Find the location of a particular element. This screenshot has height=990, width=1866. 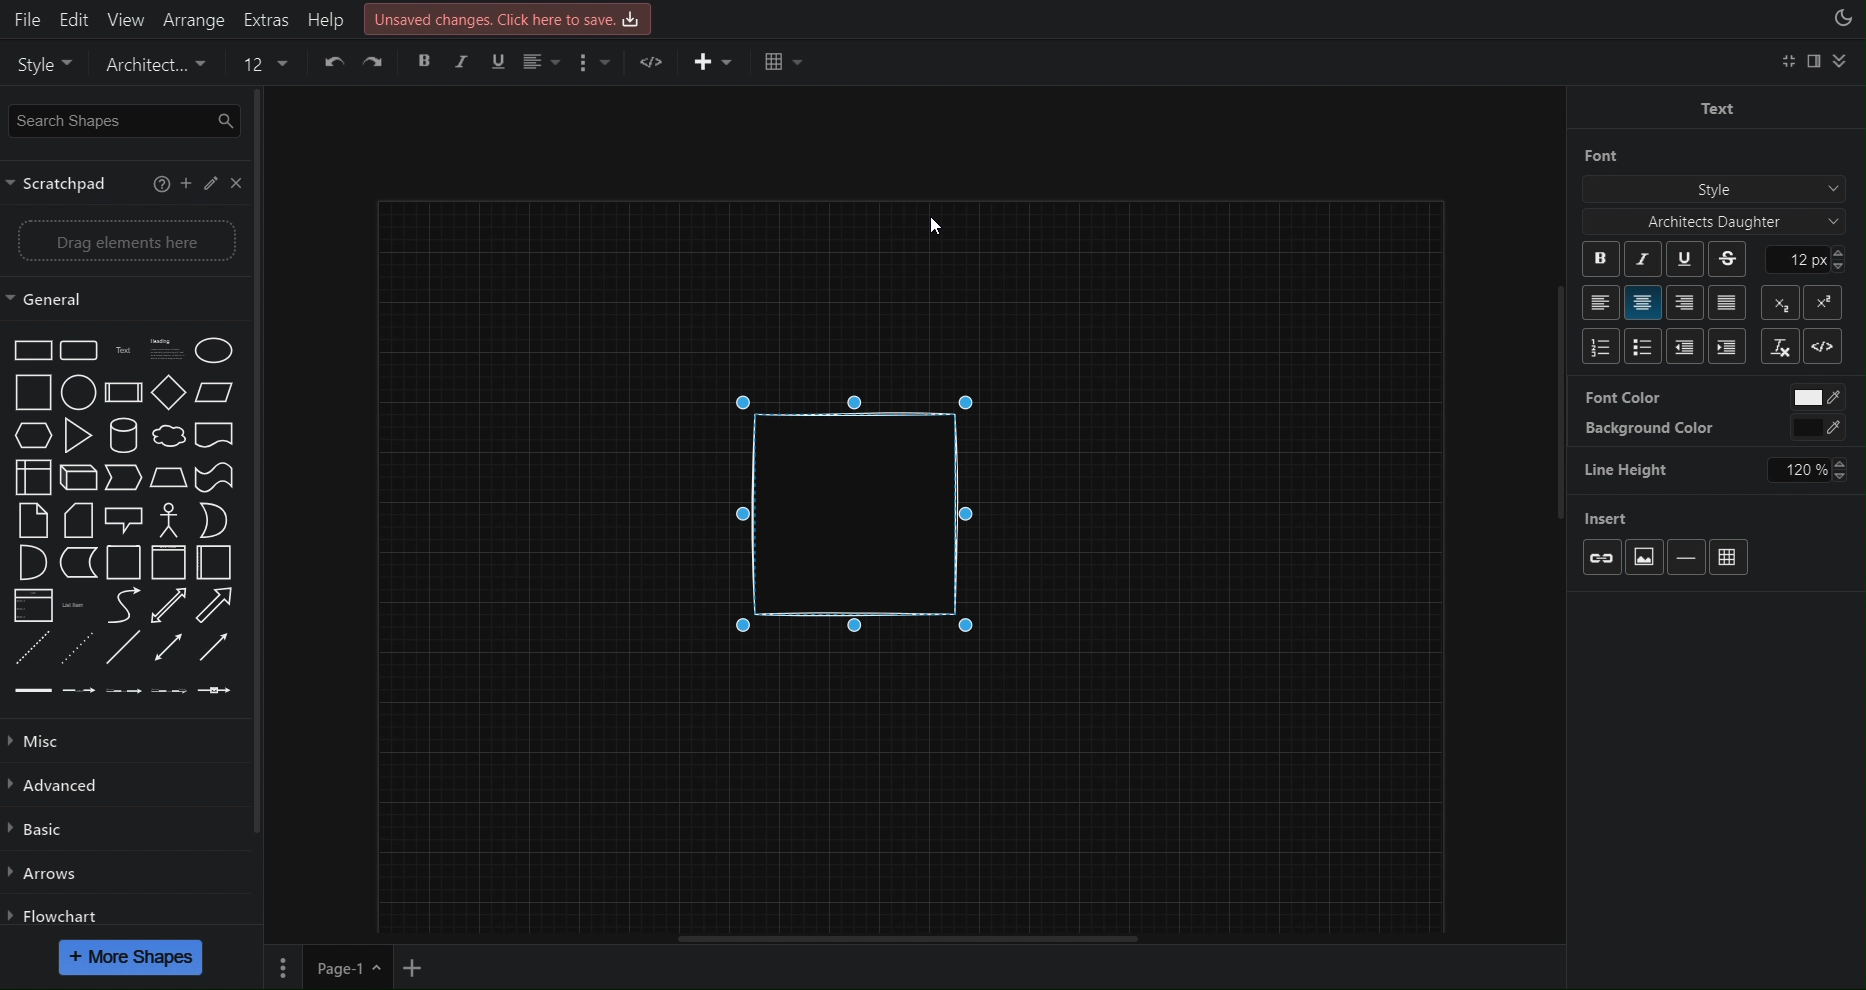

bullets is located at coordinates (1644, 346).